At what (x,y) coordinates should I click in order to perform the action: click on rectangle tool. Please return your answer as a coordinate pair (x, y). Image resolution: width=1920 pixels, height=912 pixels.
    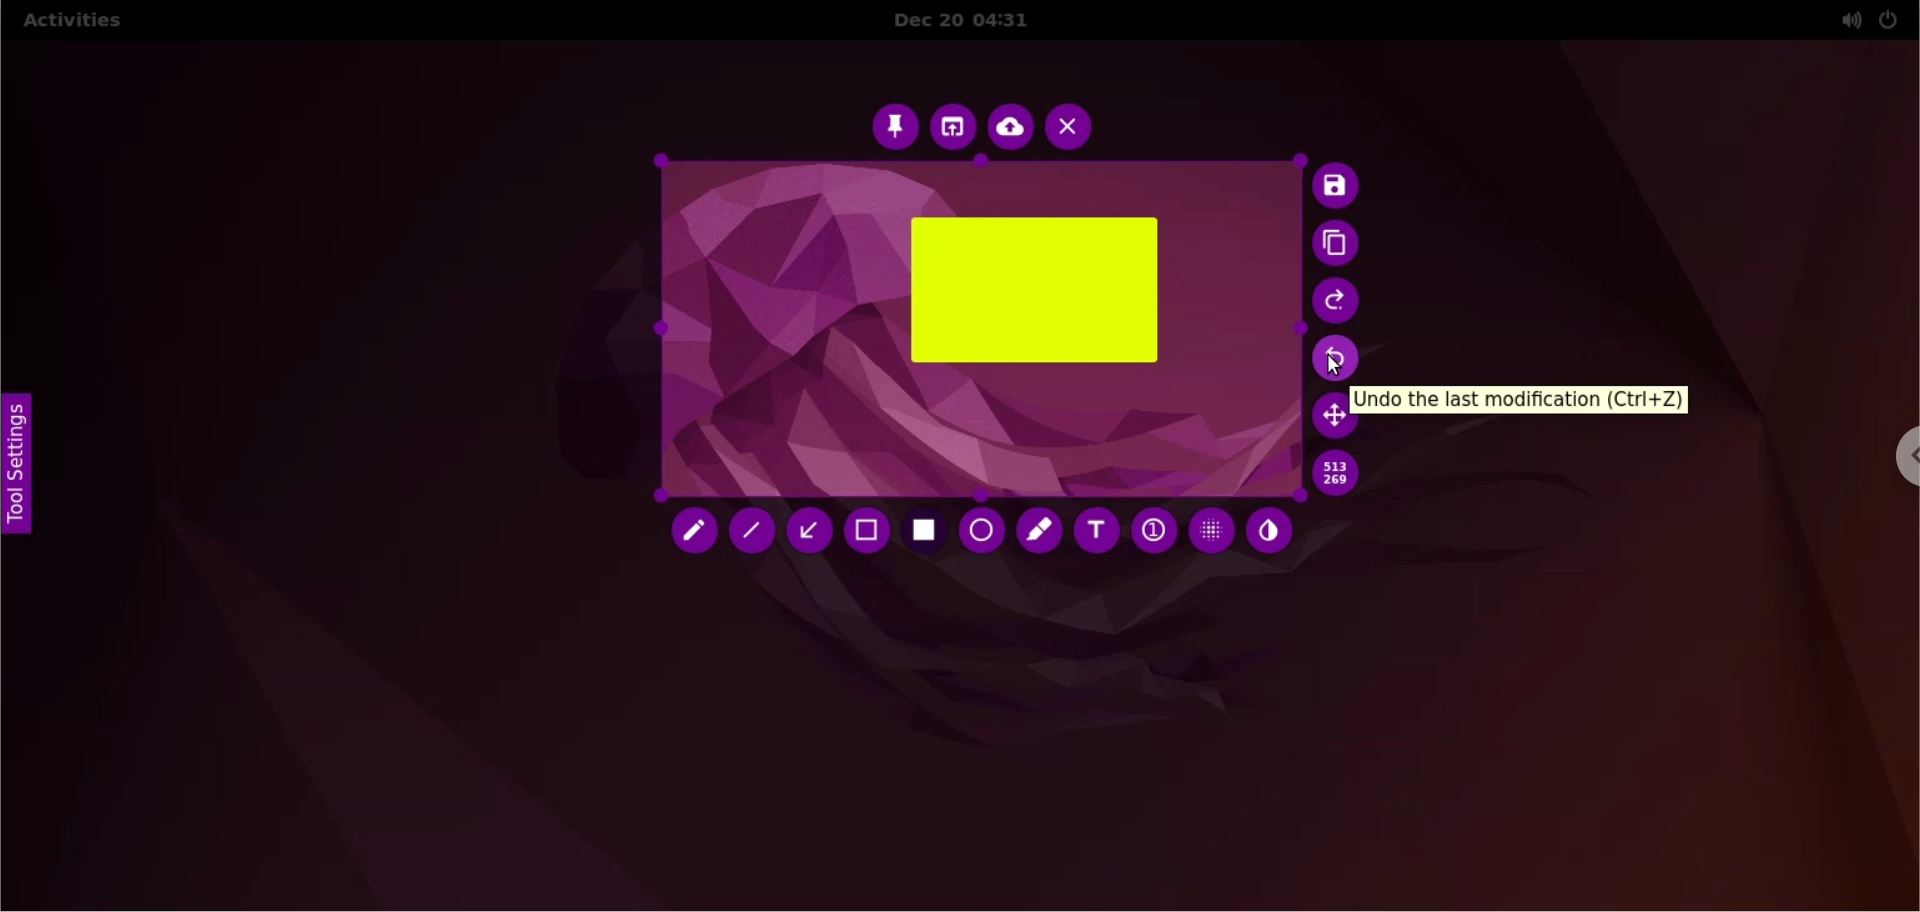
    Looking at the image, I should click on (926, 532).